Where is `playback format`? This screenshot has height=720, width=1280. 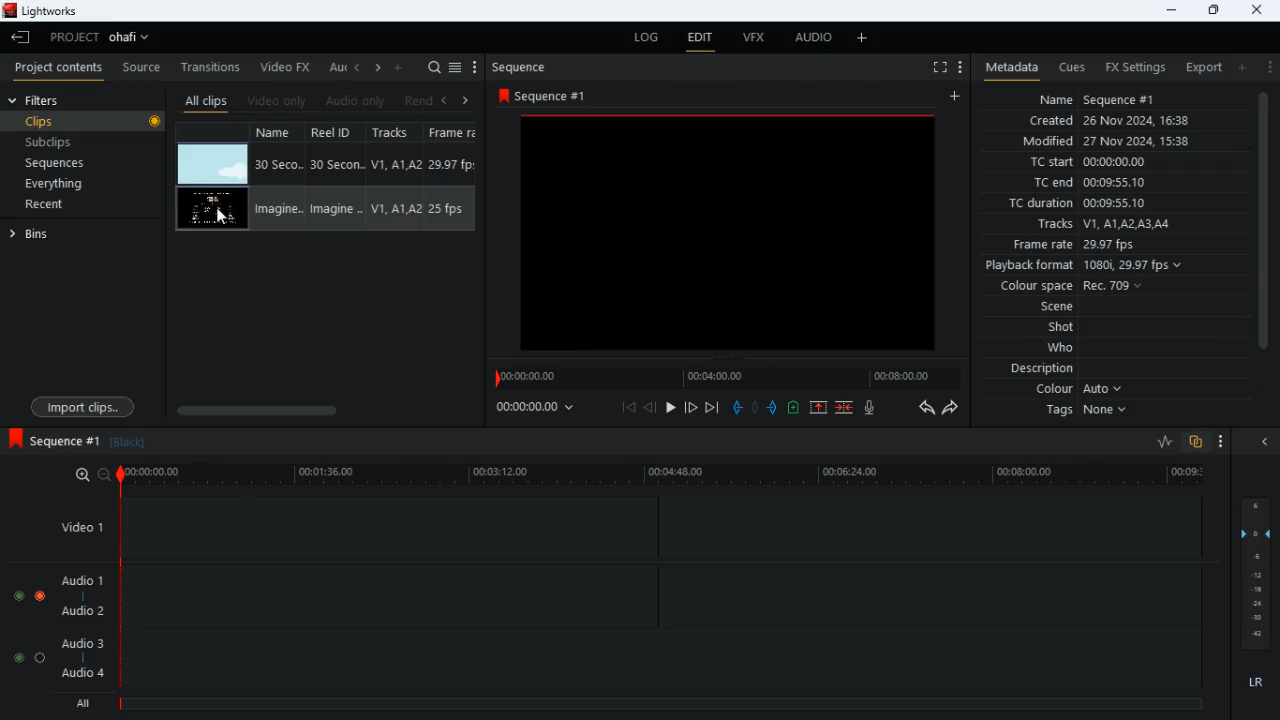 playback format is located at coordinates (1090, 265).